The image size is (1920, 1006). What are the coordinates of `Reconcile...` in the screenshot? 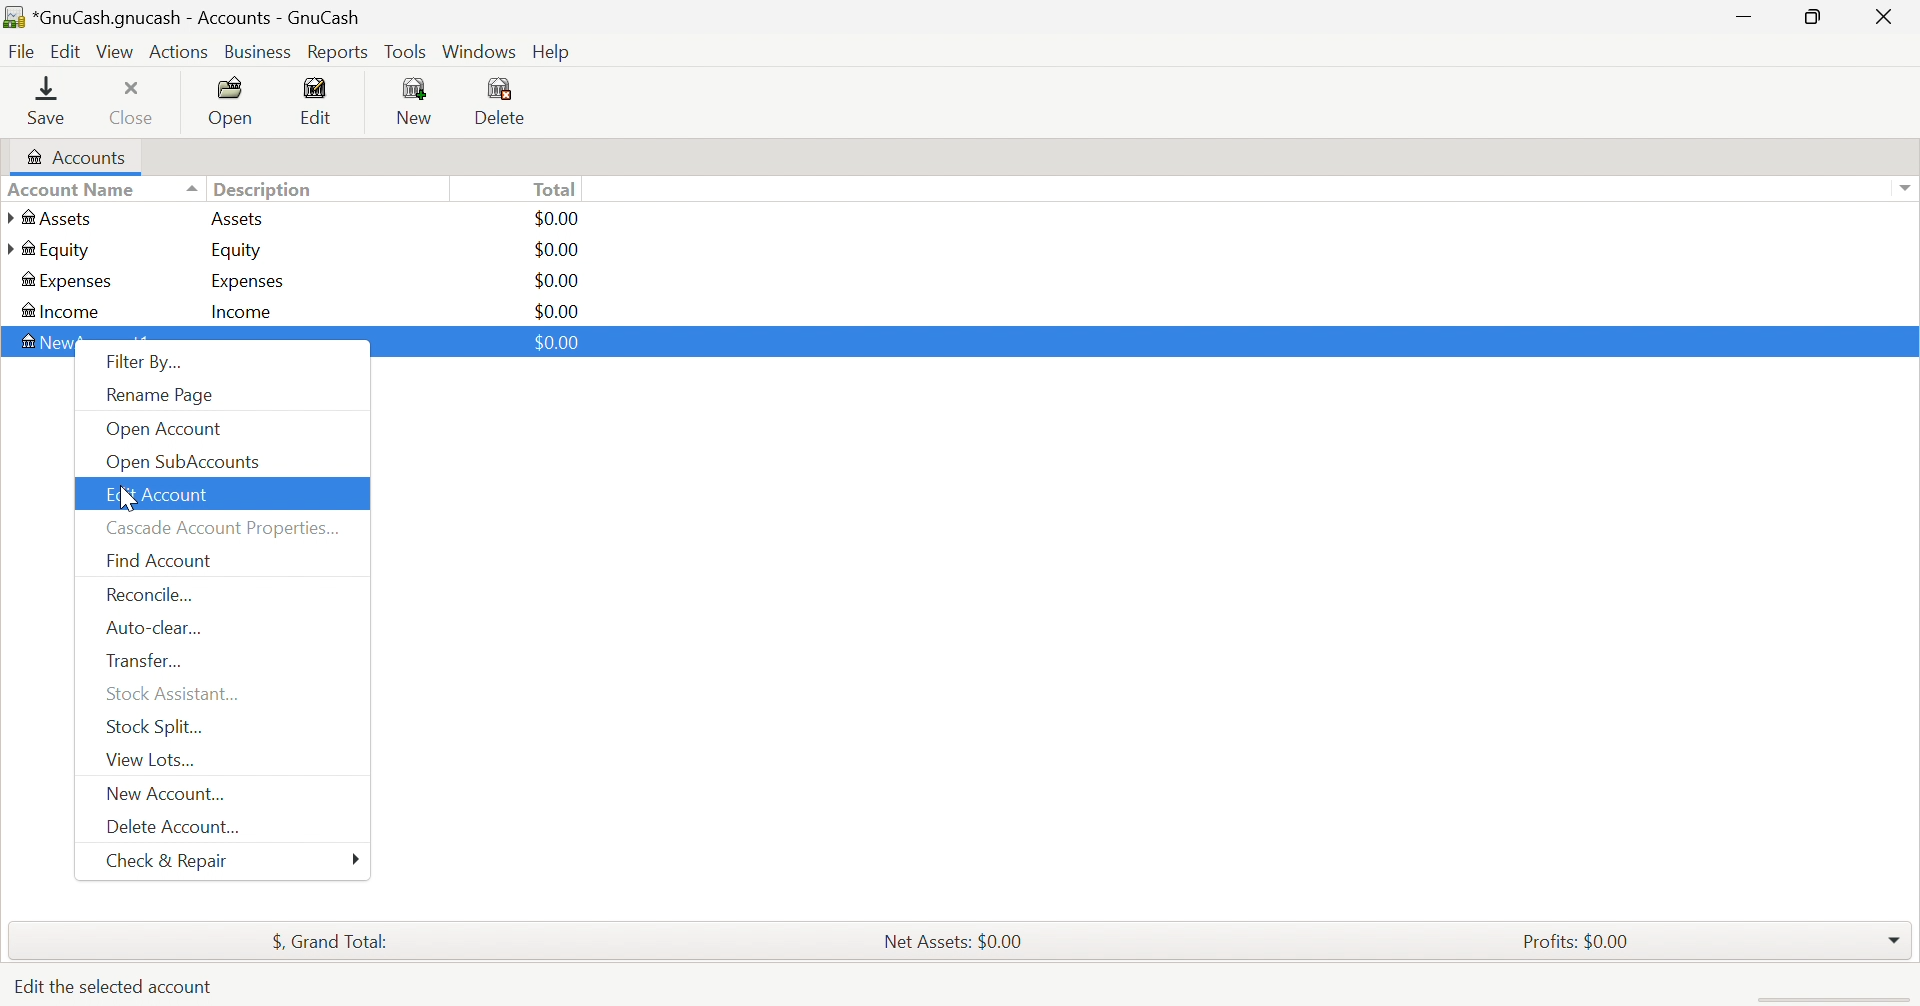 It's located at (148, 594).